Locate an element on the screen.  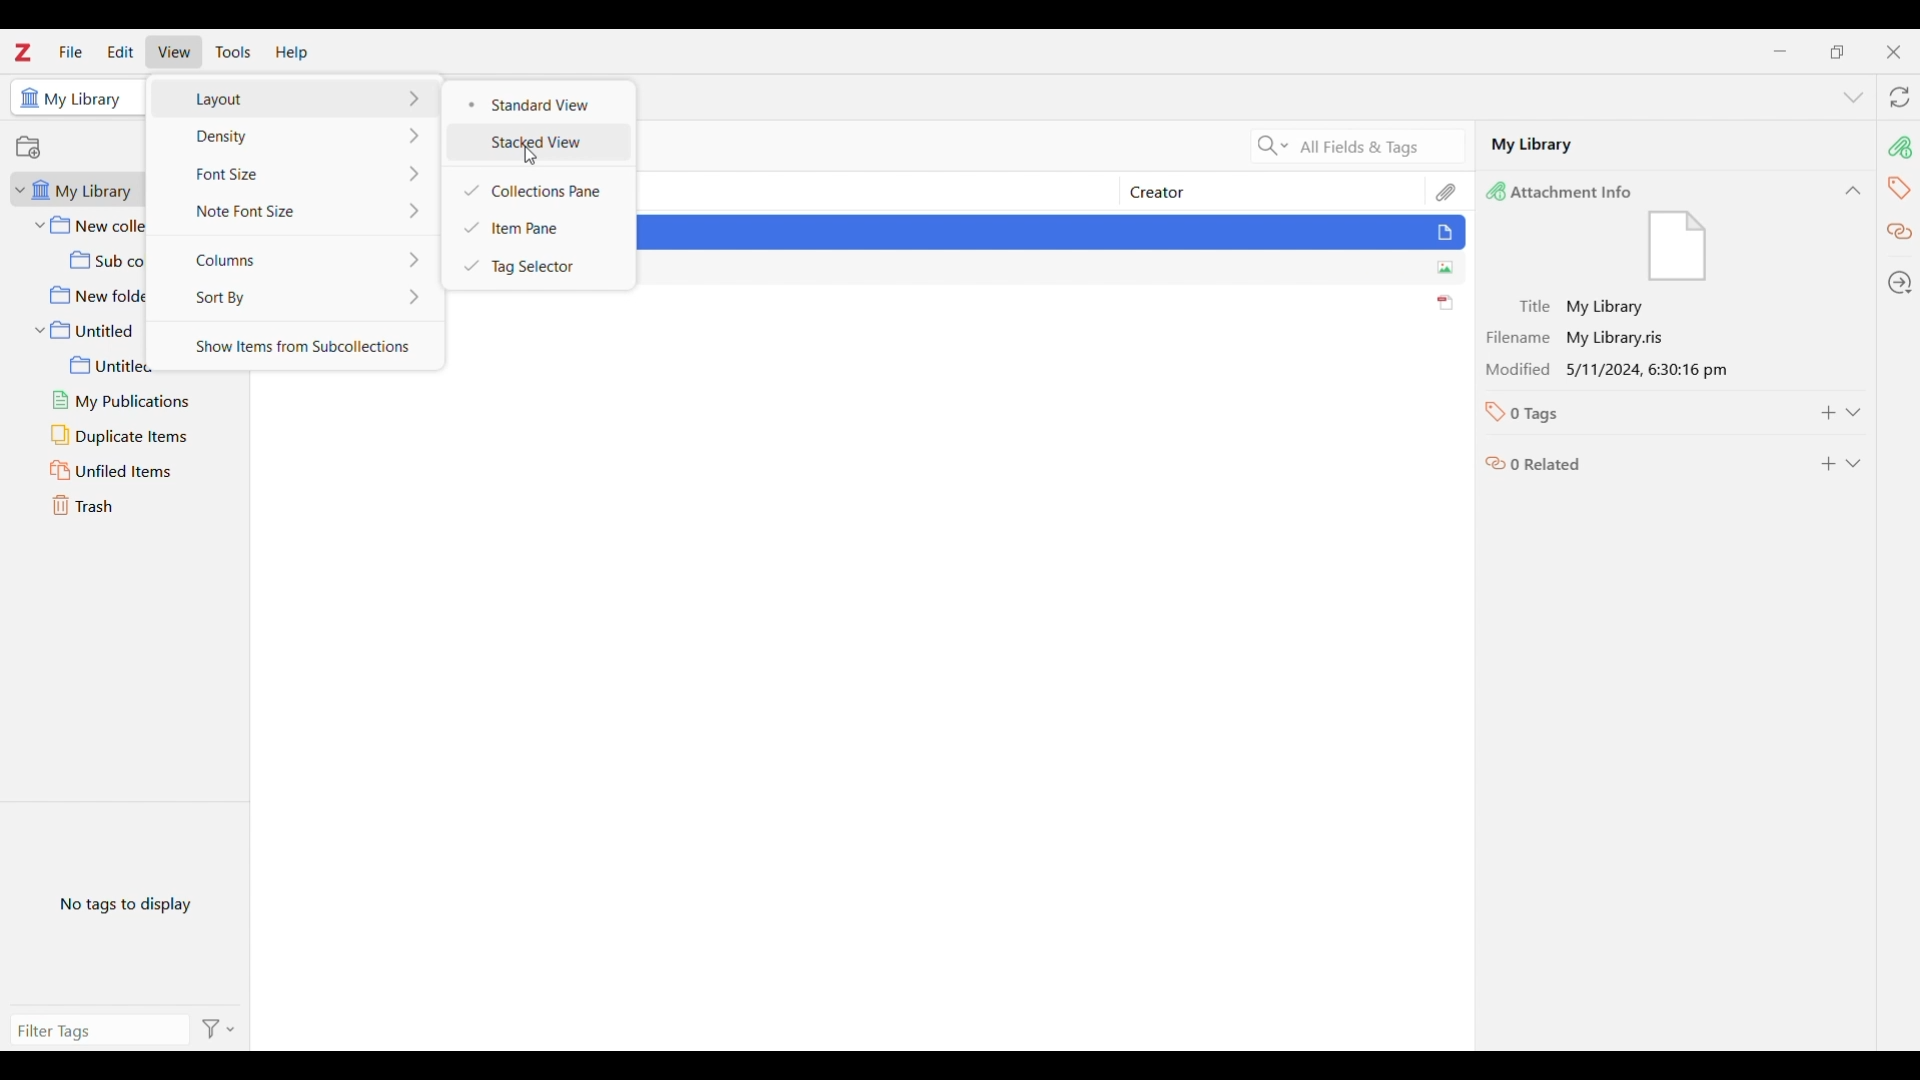
Untitled sub folder is located at coordinates (136, 365).